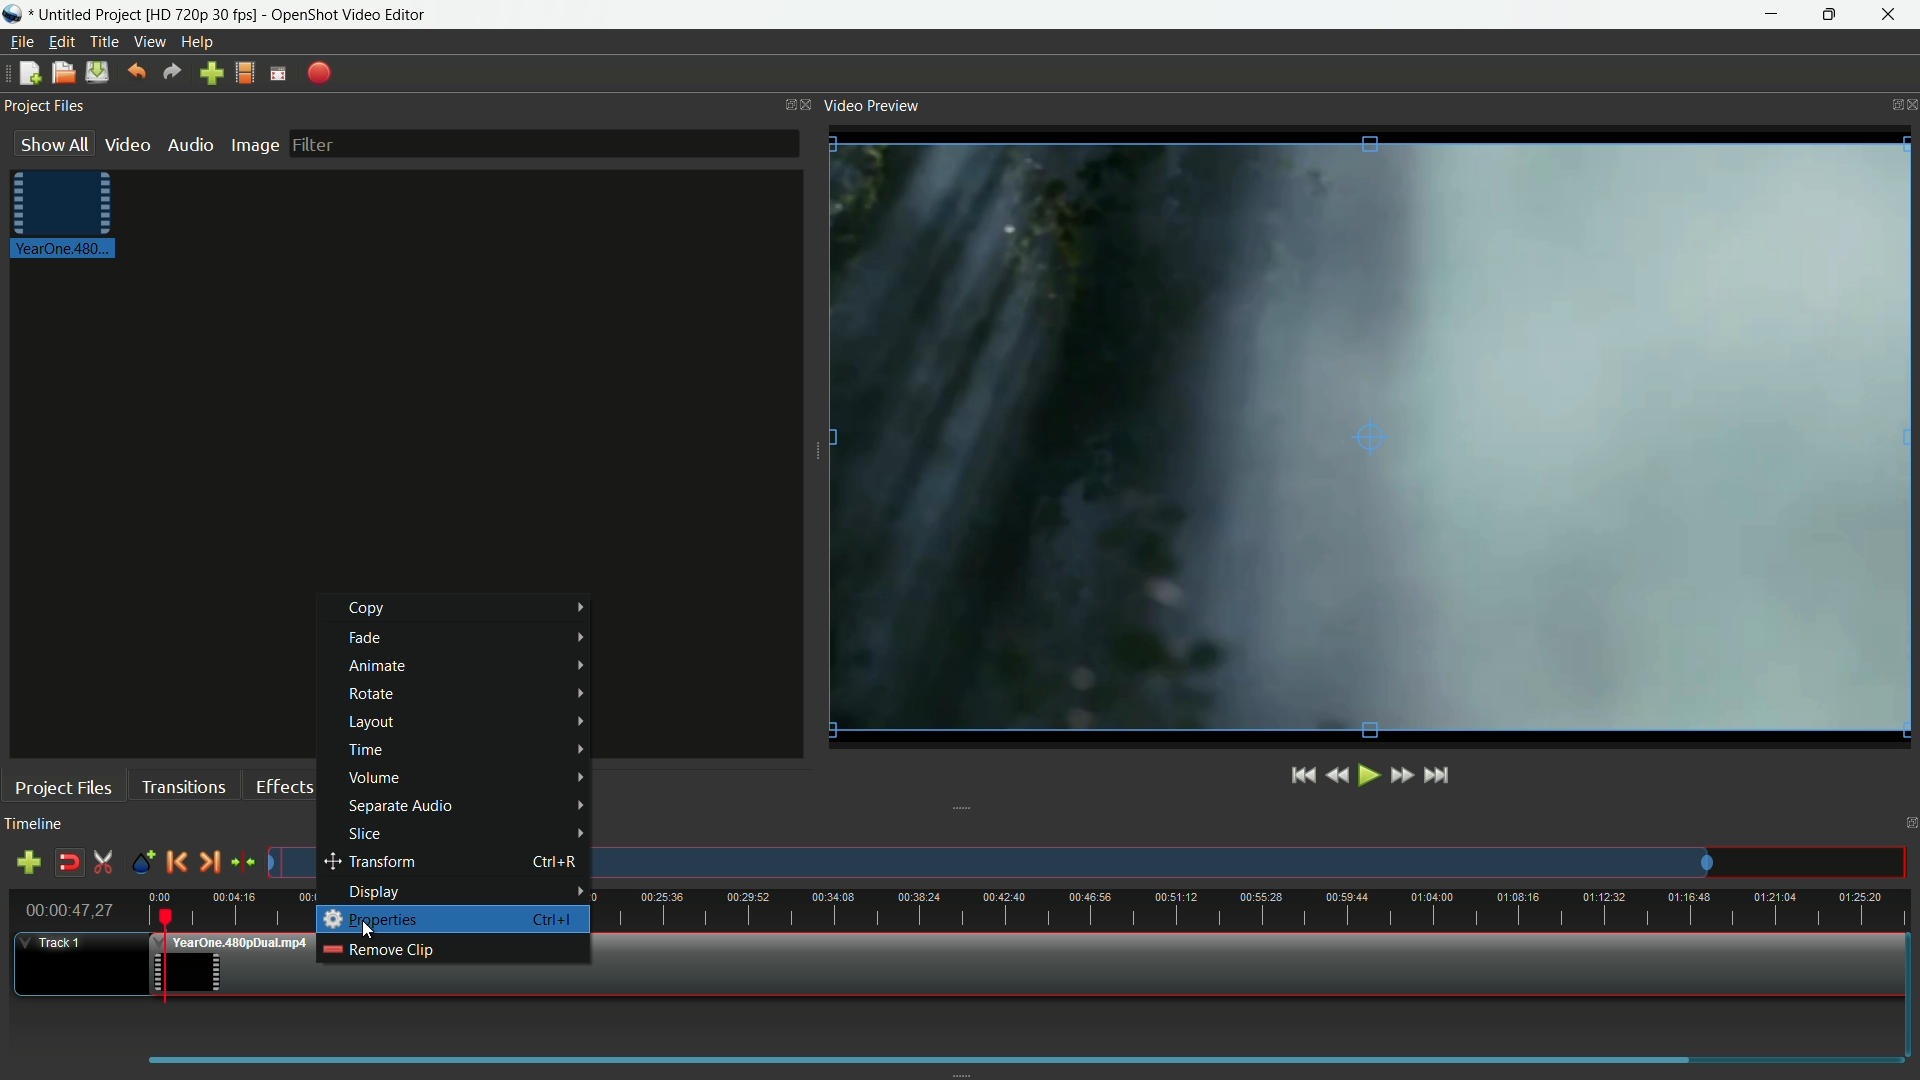  I want to click on previous marker, so click(176, 862).